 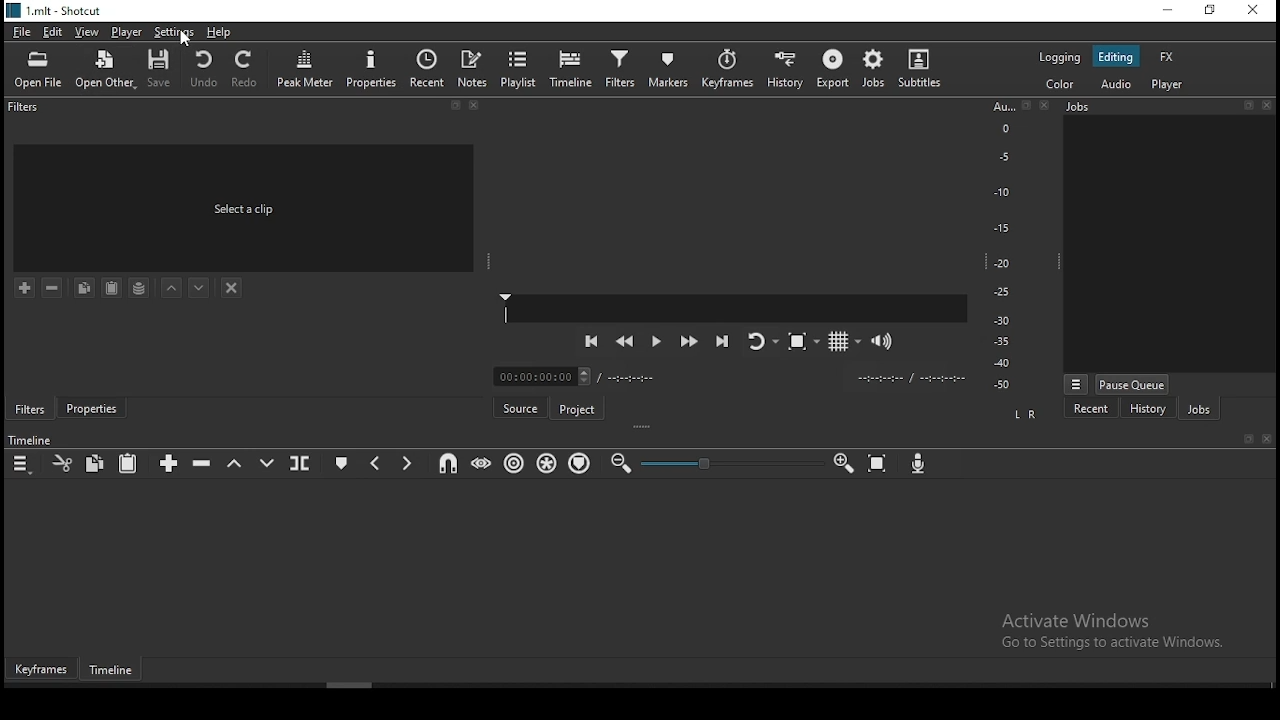 What do you see at coordinates (1134, 384) in the screenshot?
I see `pause queue` at bounding box center [1134, 384].